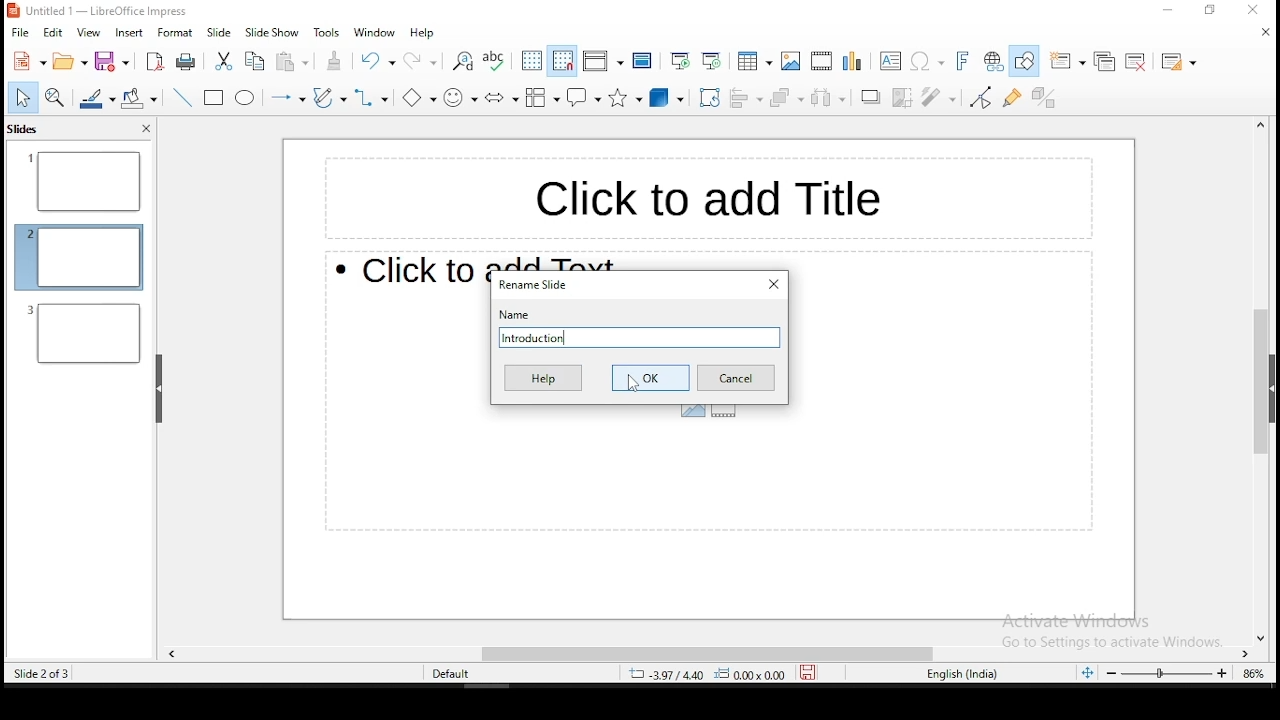 Image resolution: width=1280 pixels, height=720 pixels. What do you see at coordinates (184, 98) in the screenshot?
I see `line` at bounding box center [184, 98].